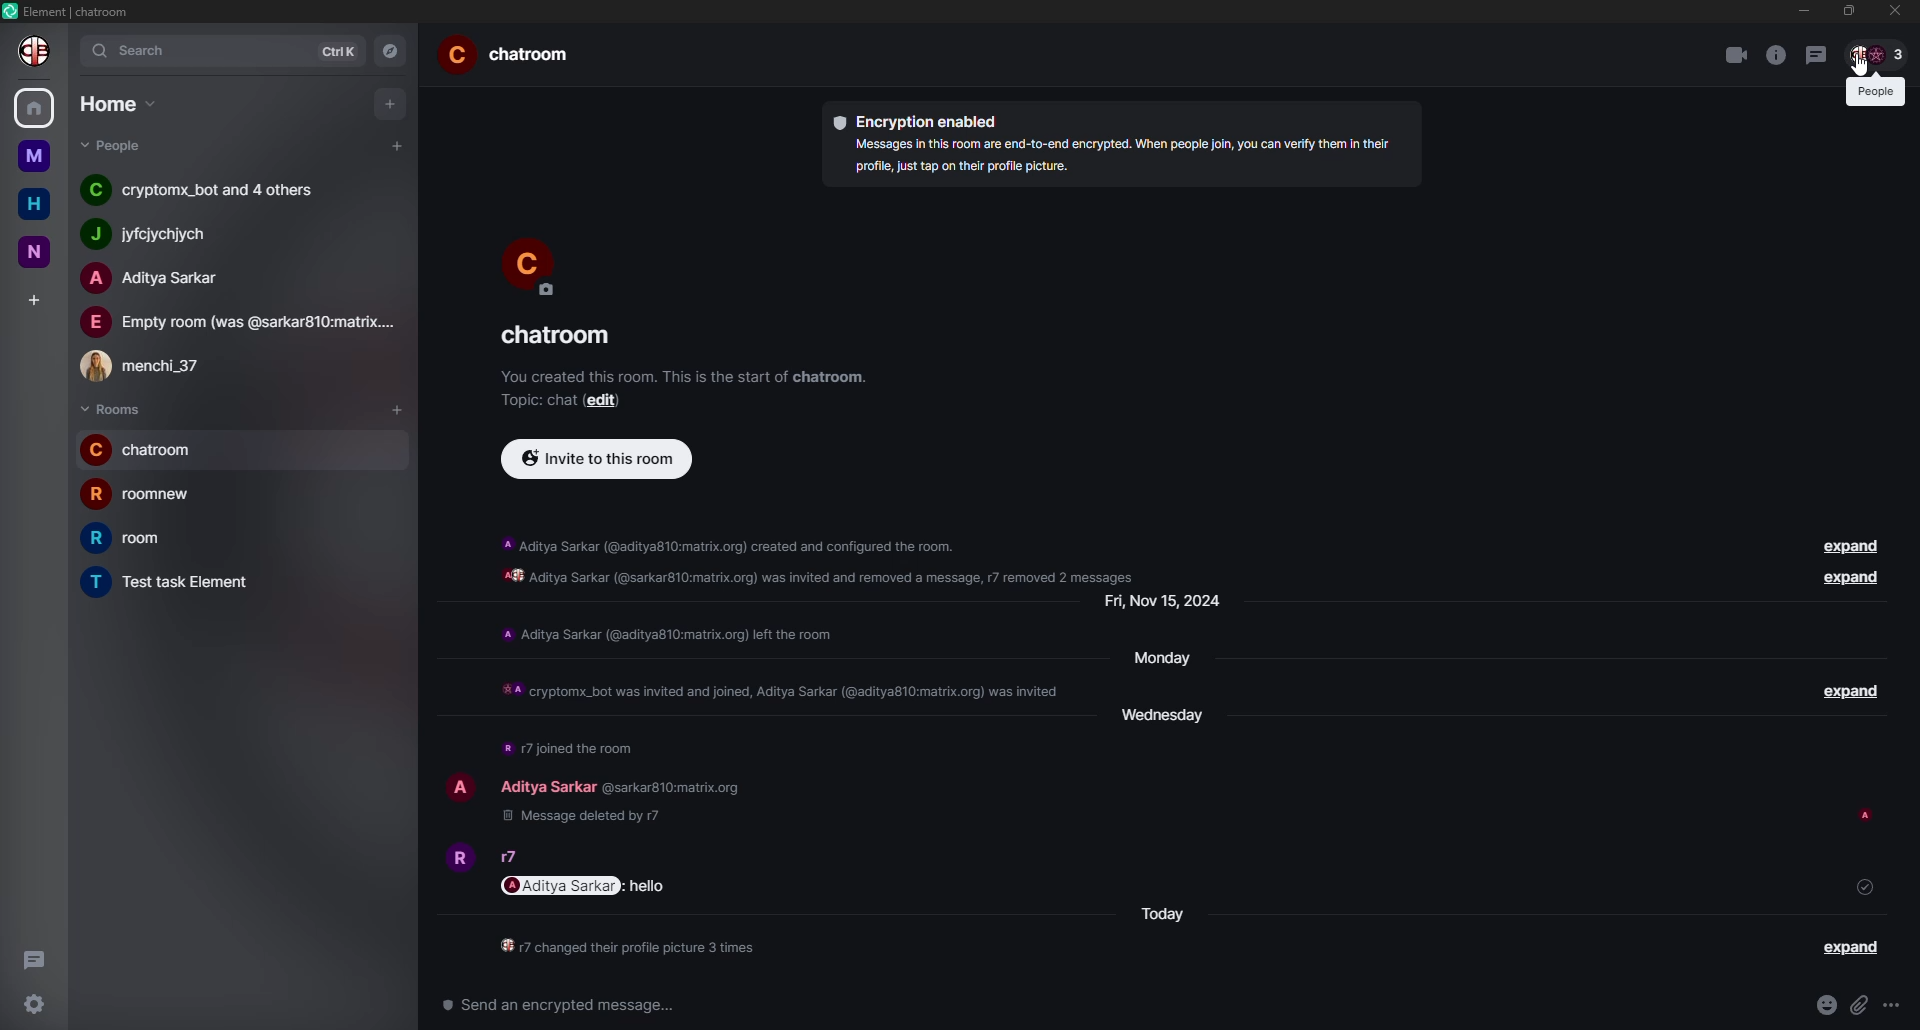 The height and width of the screenshot is (1030, 1920). Describe the element at coordinates (514, 57) in the screenshot. I see `room` at that location.